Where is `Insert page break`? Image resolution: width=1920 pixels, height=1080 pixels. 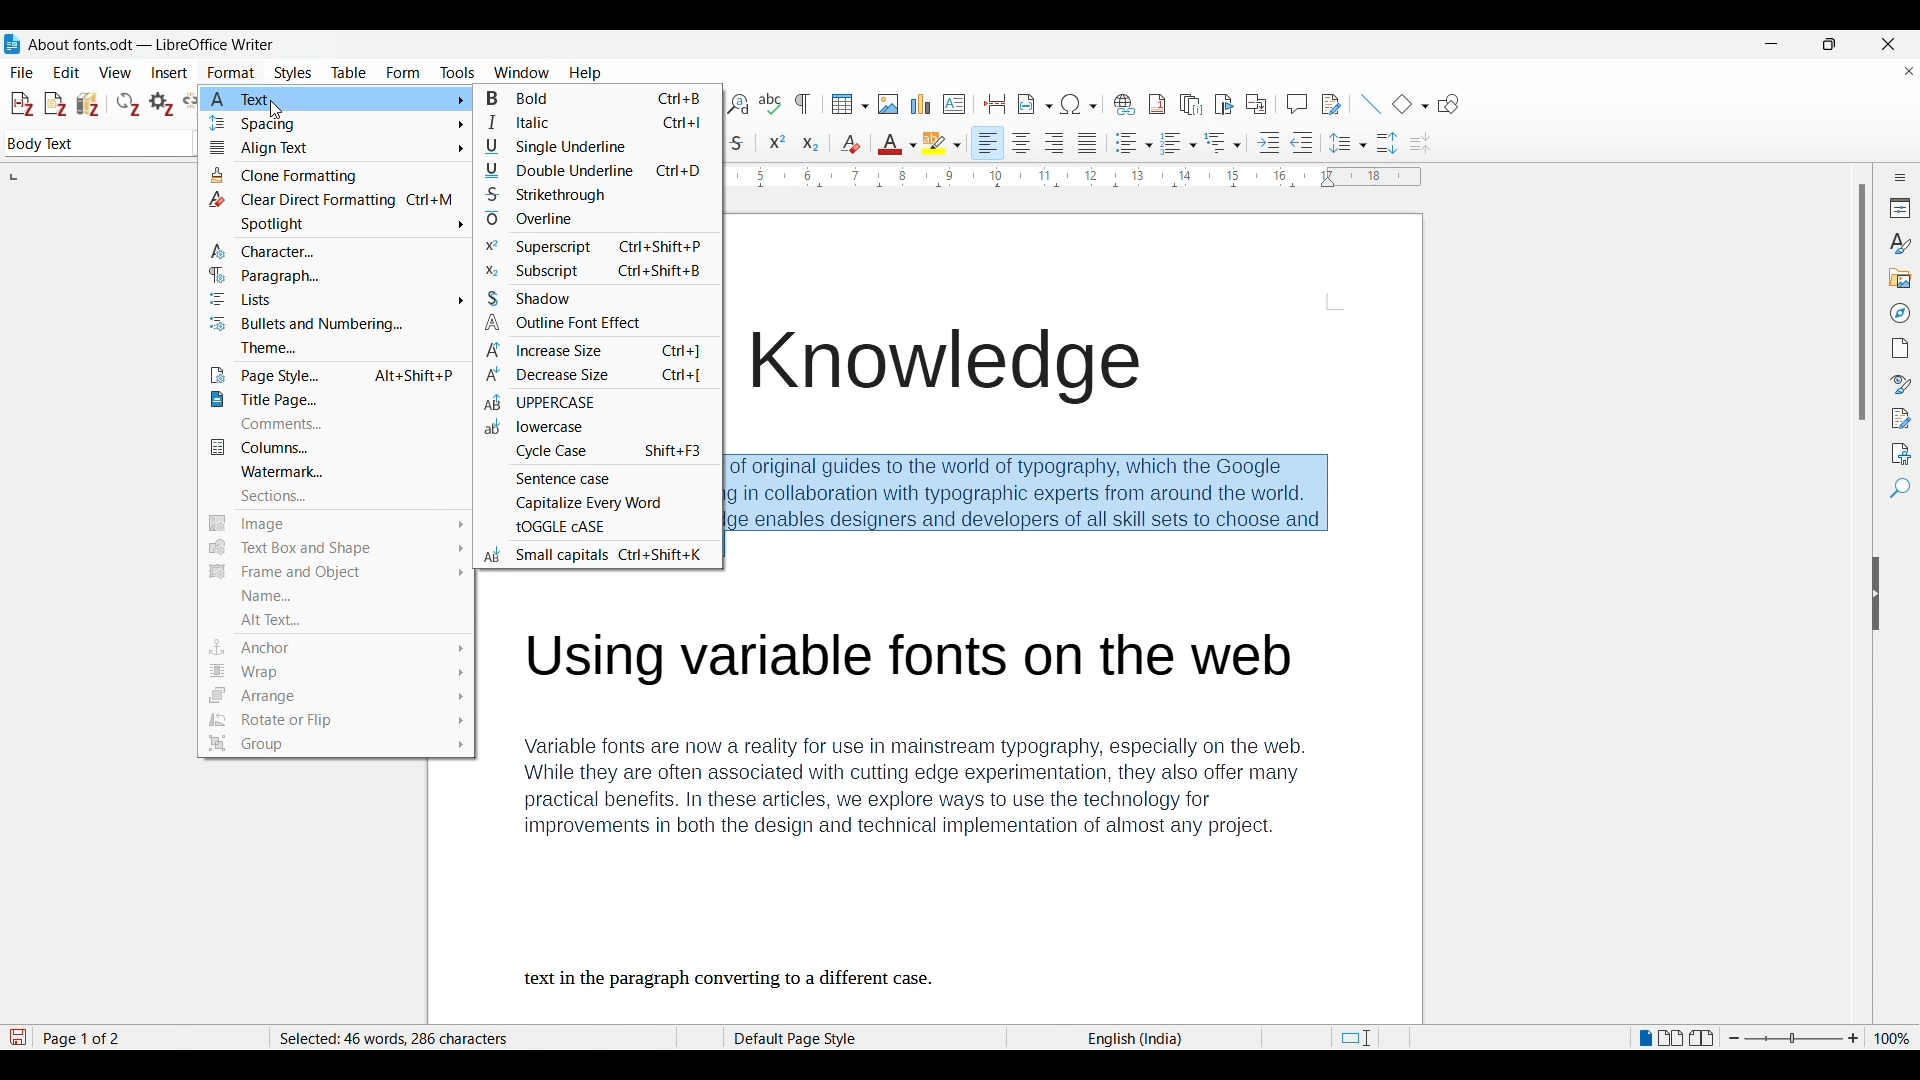
Insert page break is located at coordinates (994, 104).